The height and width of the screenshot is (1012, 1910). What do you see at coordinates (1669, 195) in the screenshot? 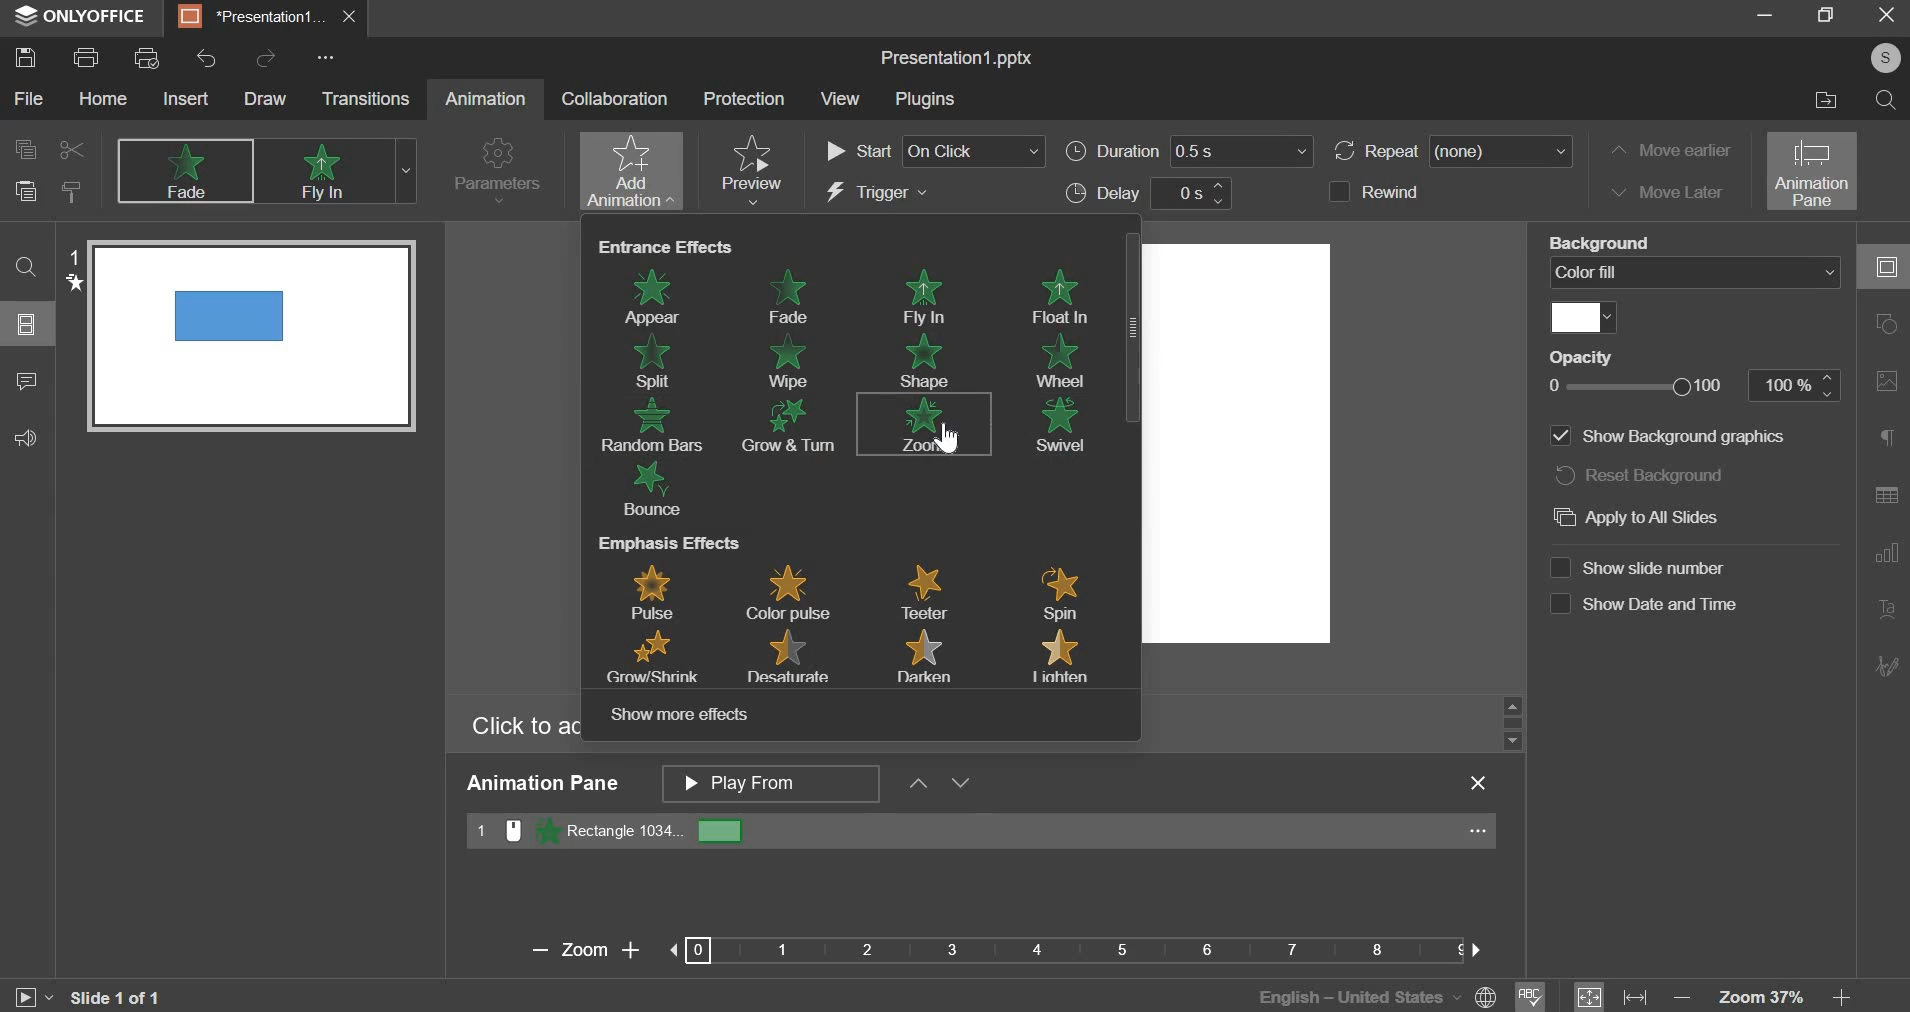
I see `move later` at bounding box center [1669, 195].